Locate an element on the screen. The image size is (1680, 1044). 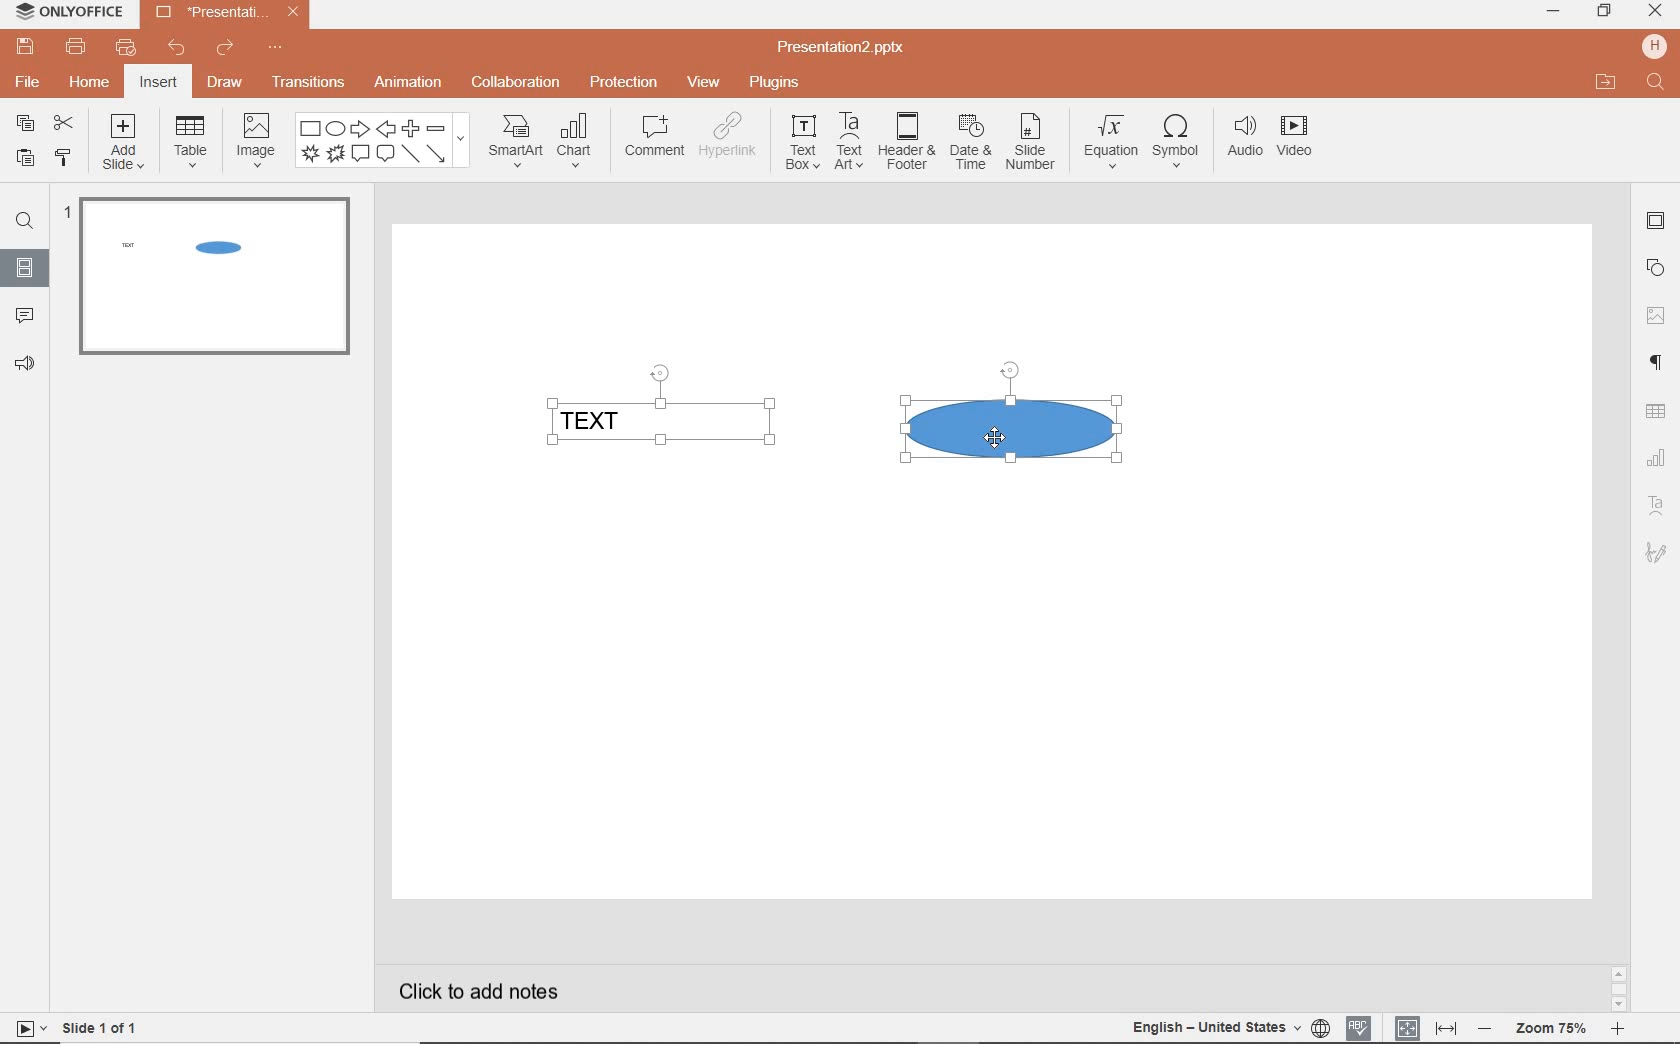
protection is located at coordinates (623, 82).